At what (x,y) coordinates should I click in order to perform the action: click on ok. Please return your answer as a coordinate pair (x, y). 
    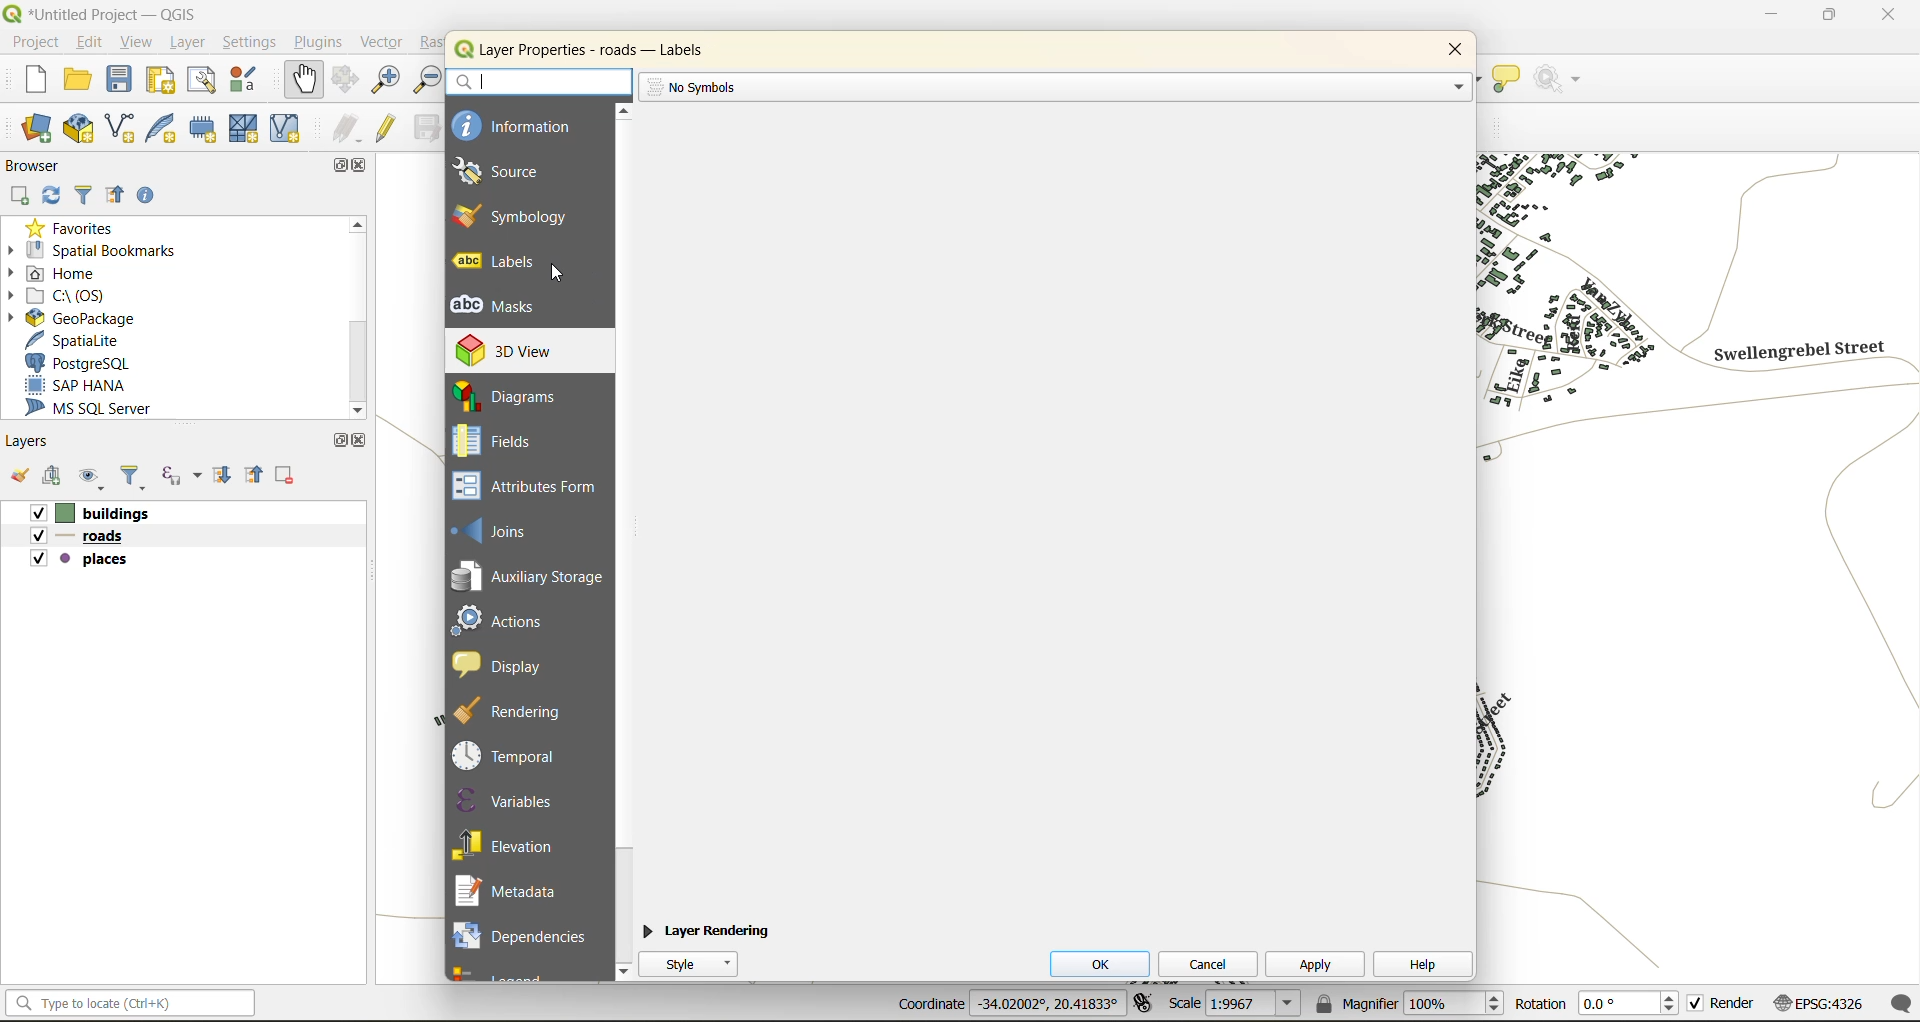
    Looking at the image, I should click on (1103, 963).